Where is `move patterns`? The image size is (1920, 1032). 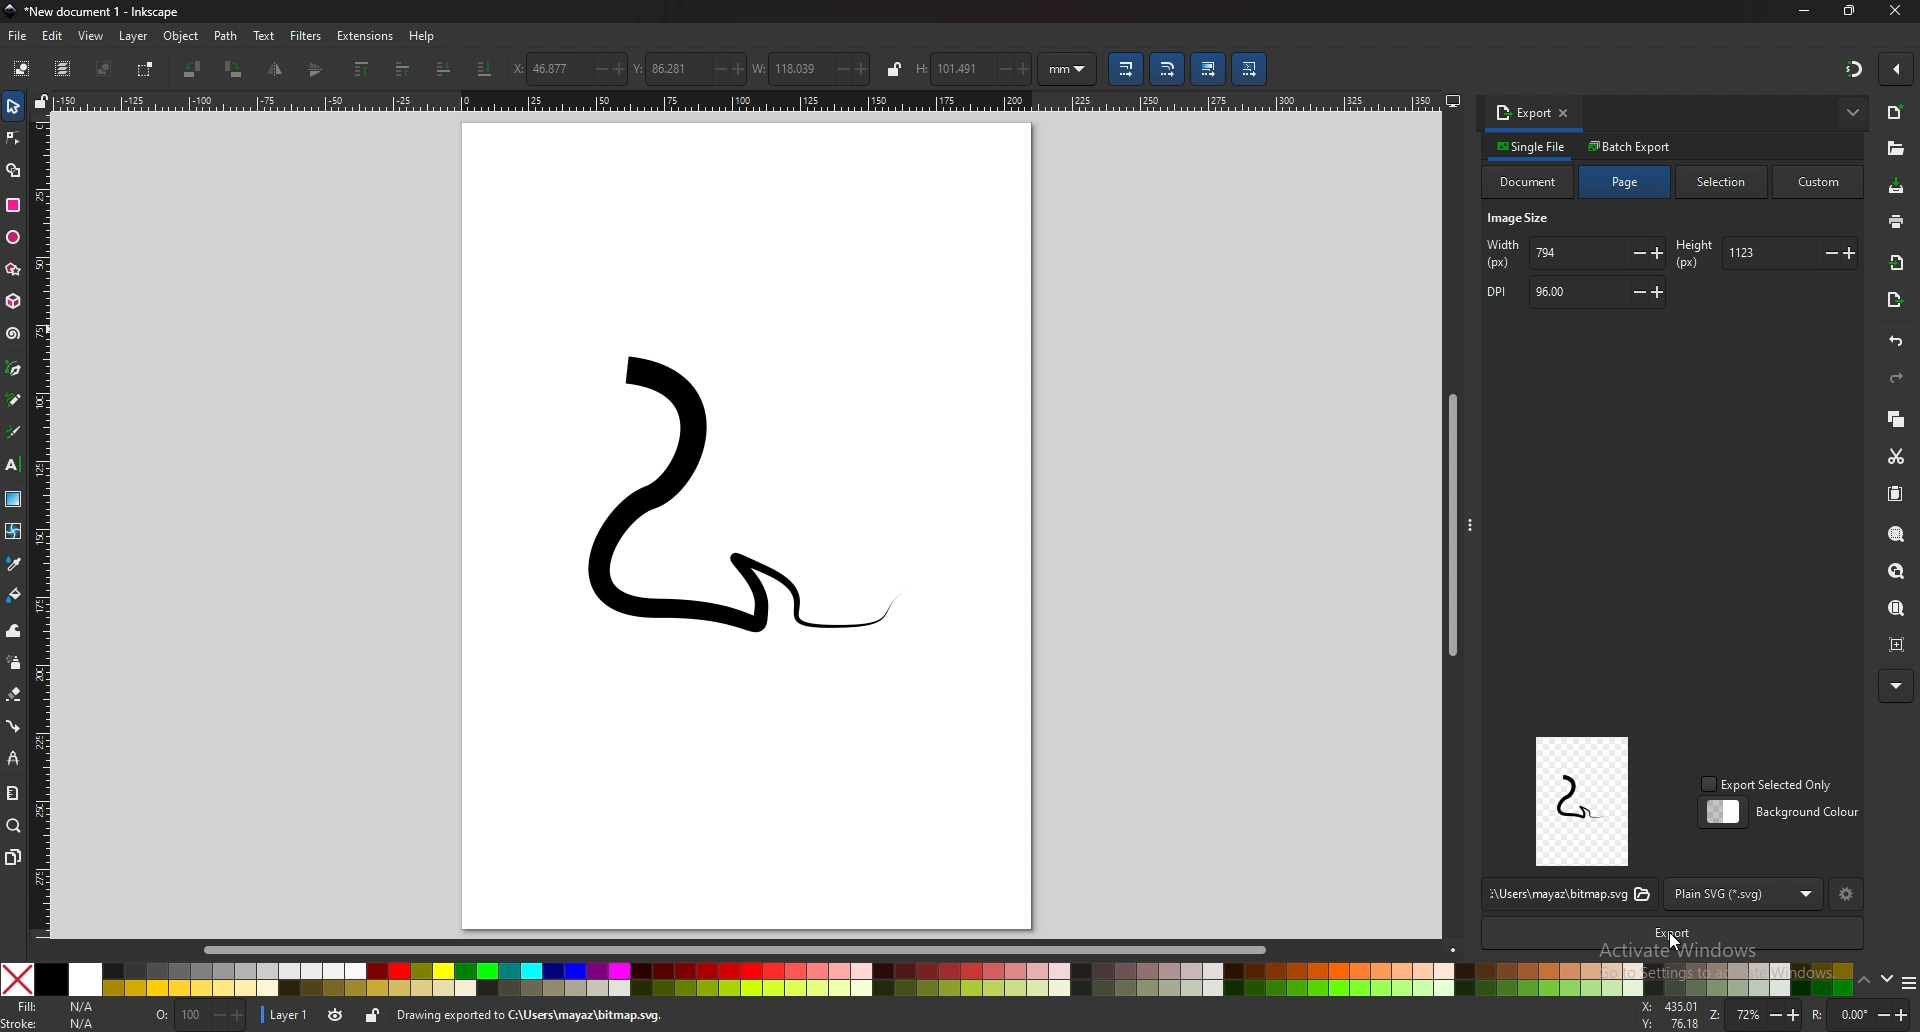
move patterns is located at coordinates (1249, 69).